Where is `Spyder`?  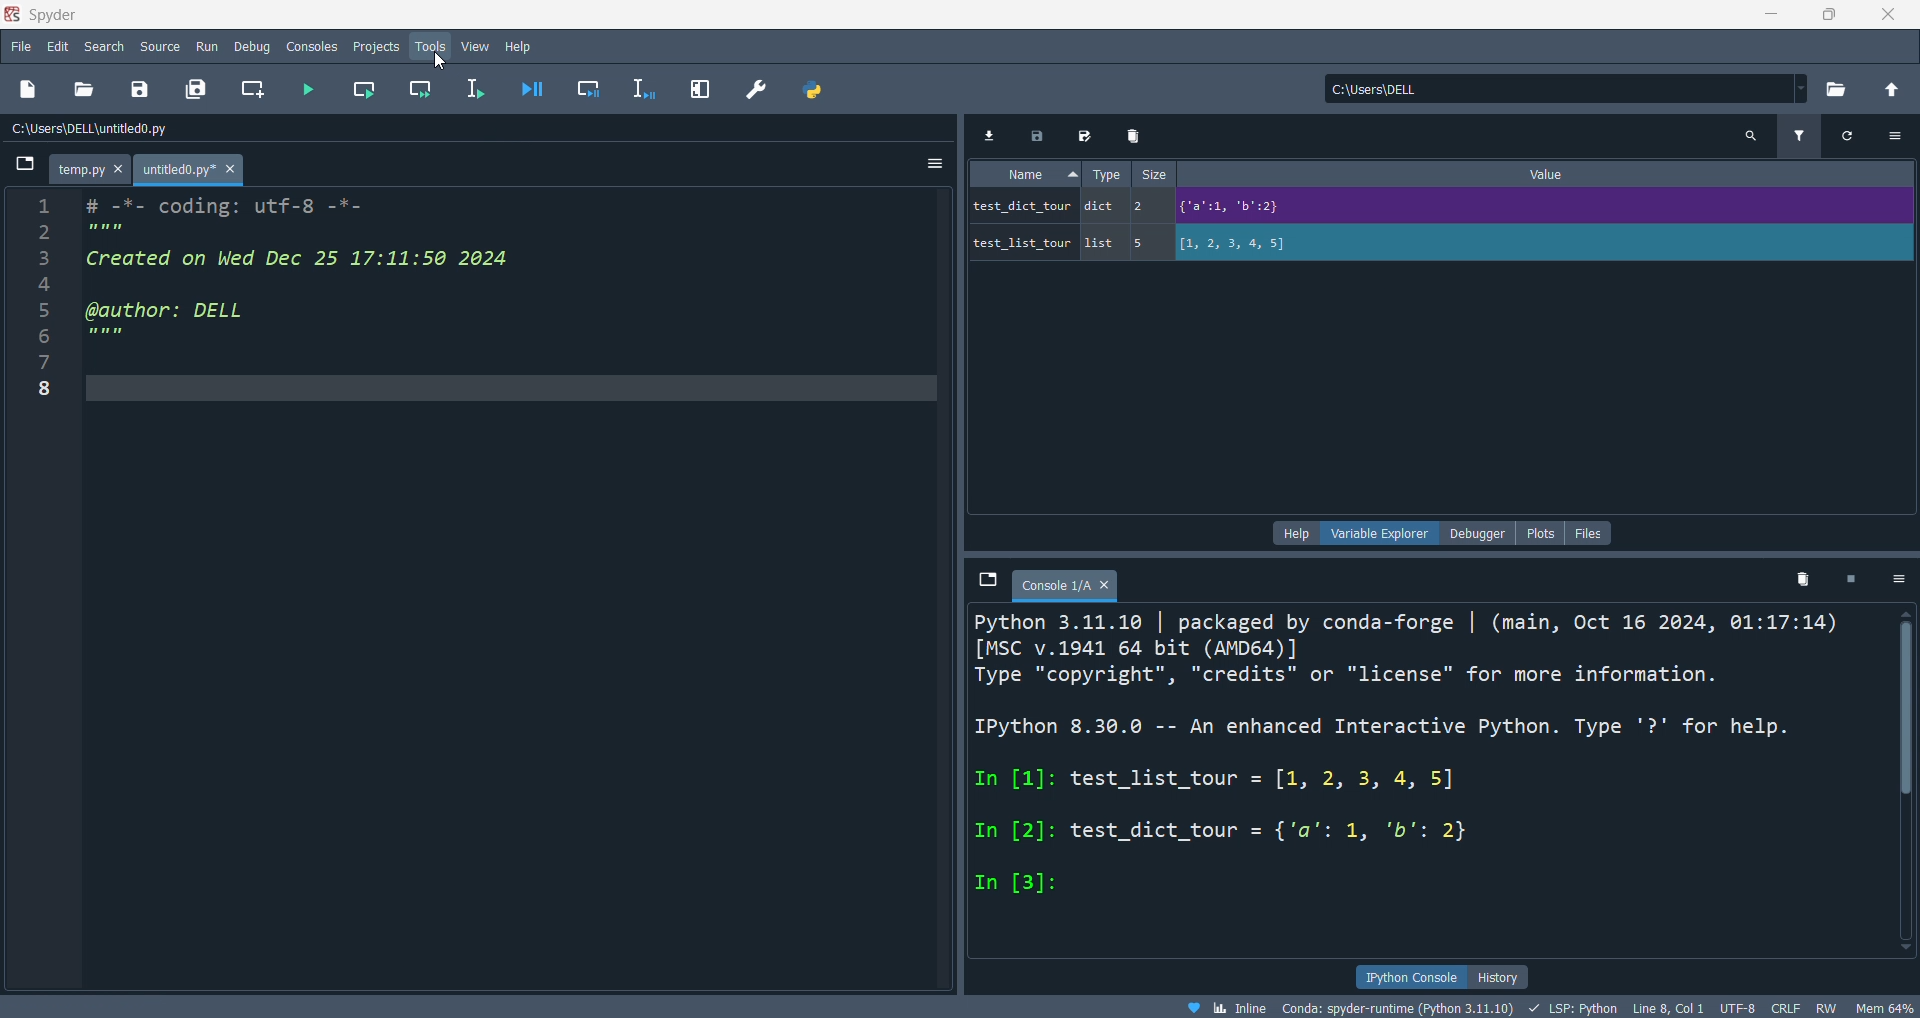 Spyder is located at coordinates (866, 14).